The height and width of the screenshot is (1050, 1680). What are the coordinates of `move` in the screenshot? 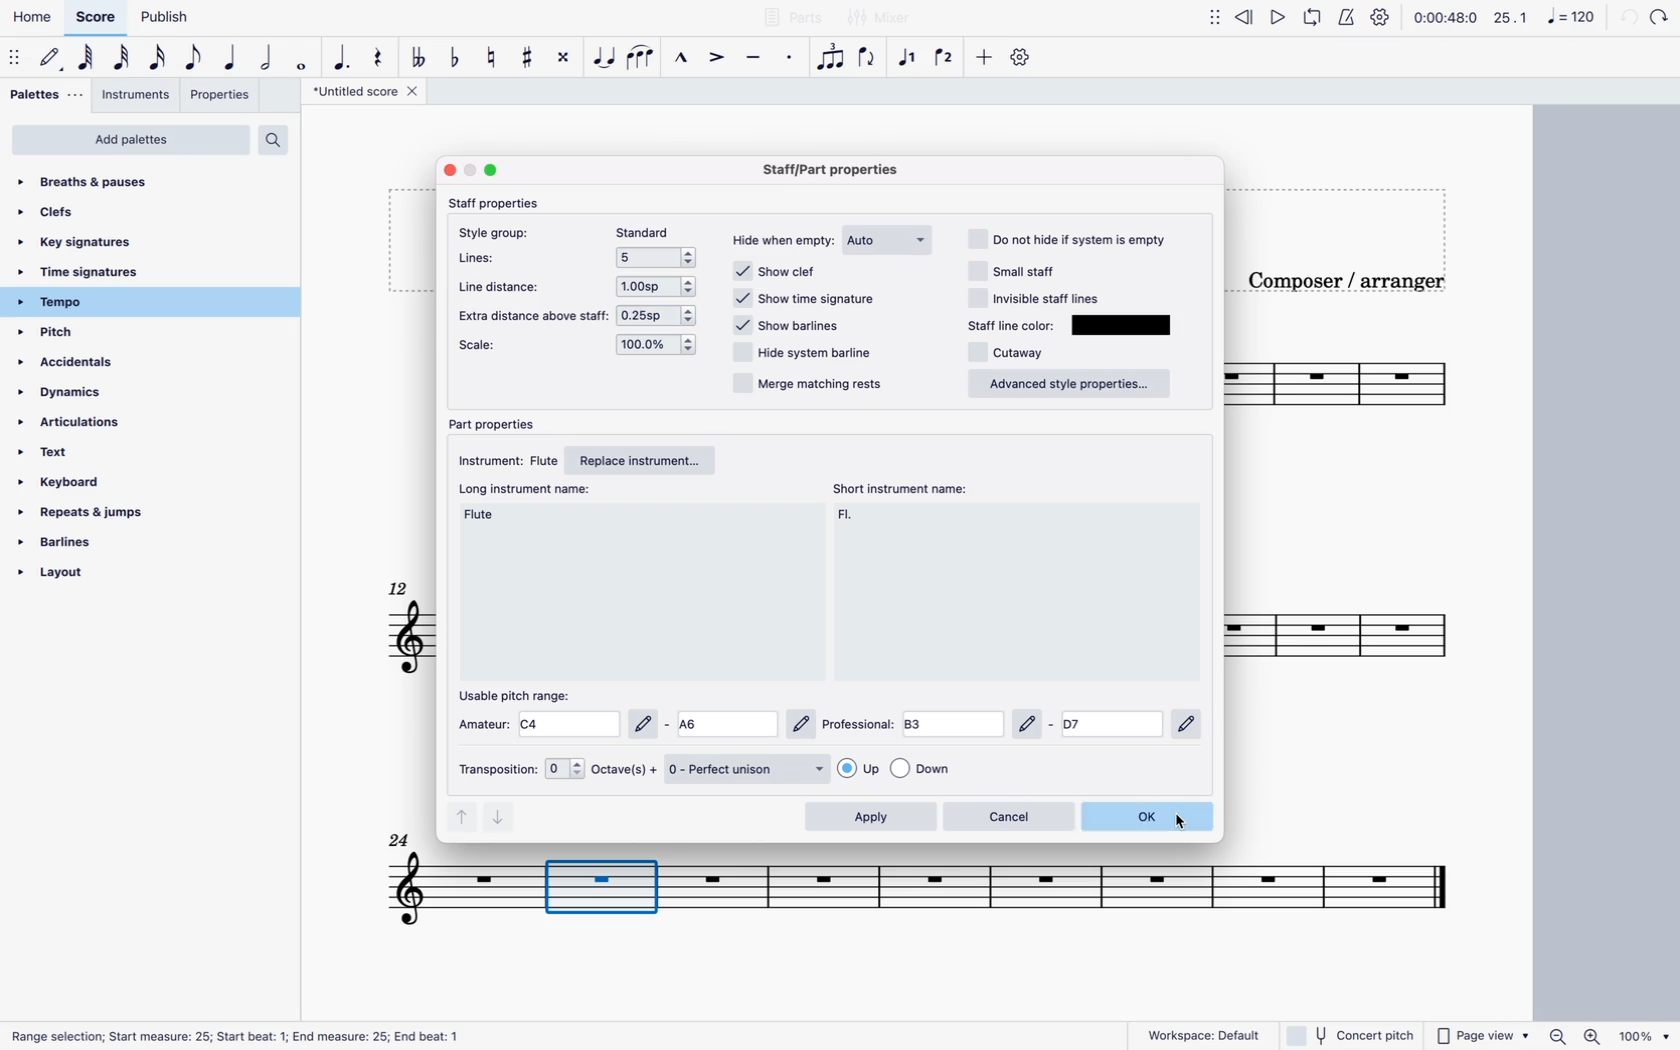 It's located at (14, 57).